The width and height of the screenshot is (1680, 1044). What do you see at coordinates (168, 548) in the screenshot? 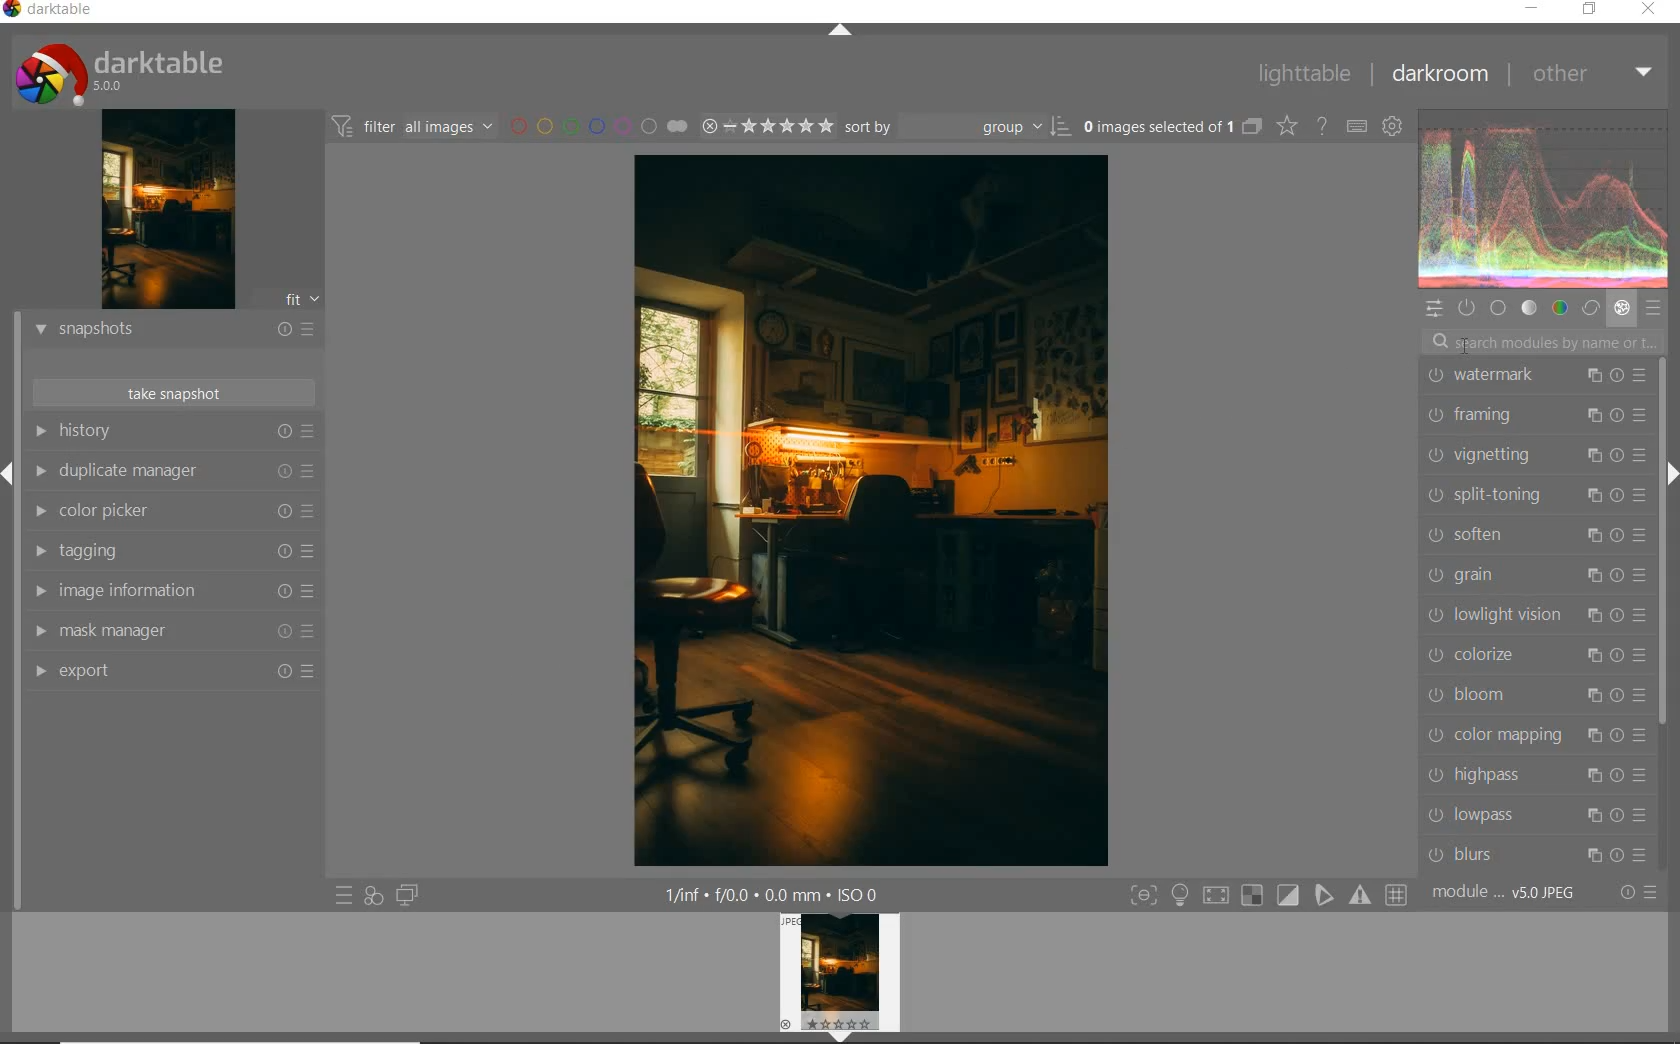
I see `tagging` at bounding box center [168, 548].